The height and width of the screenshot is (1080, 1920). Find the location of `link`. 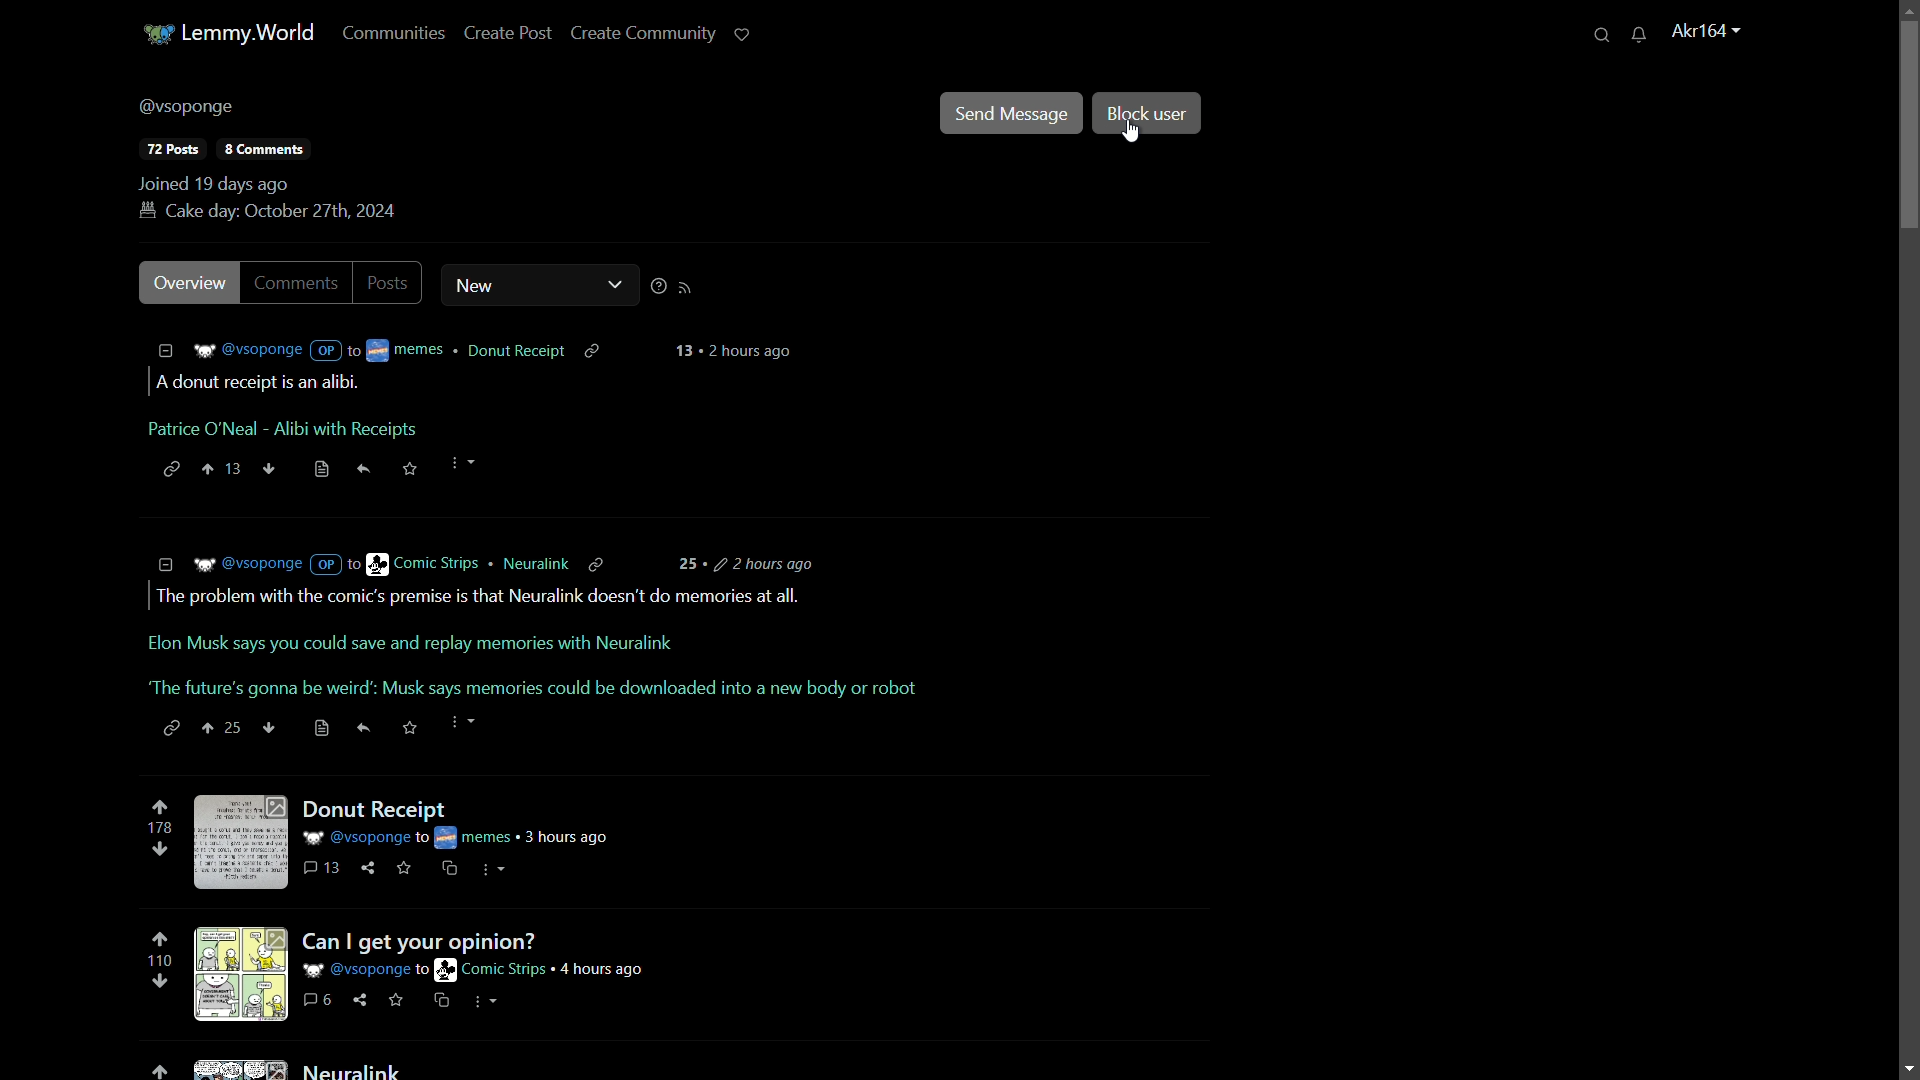

link is located at coordinates (399, 1006).